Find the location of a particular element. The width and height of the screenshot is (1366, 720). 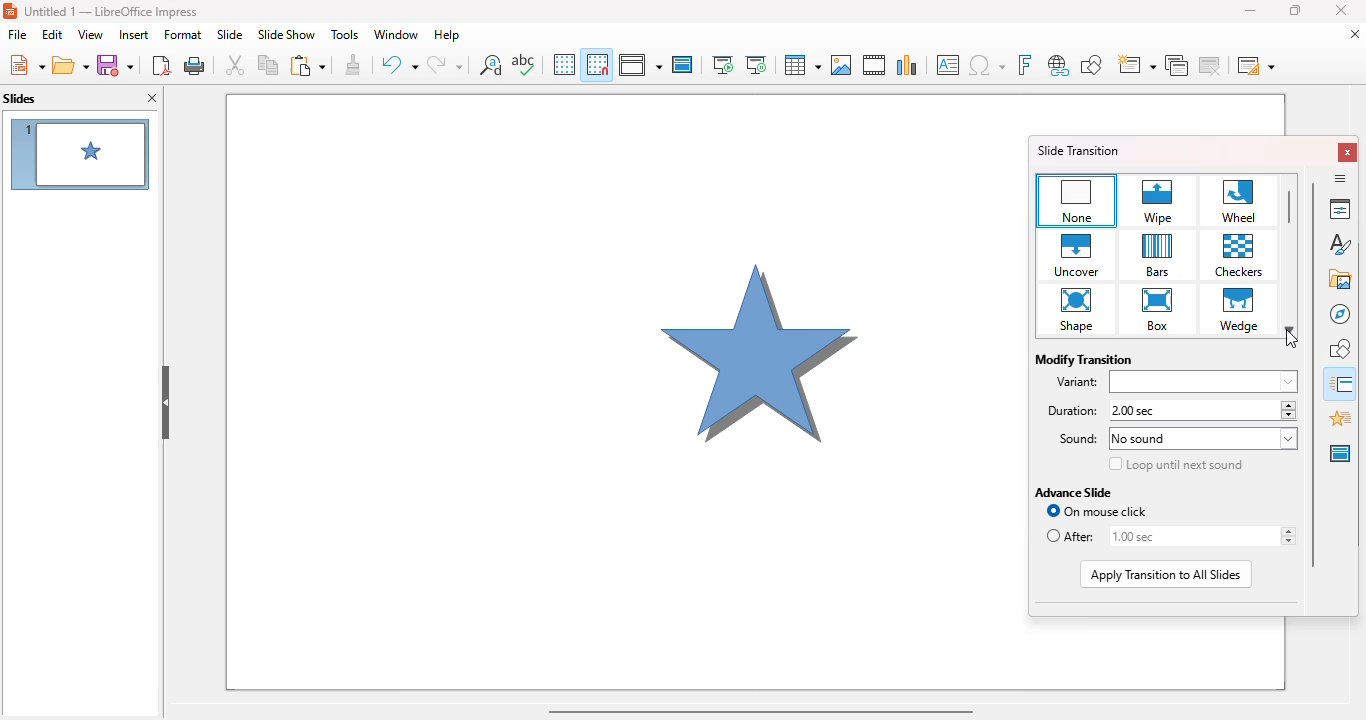

minimize is located at coordinates (1249, 10).